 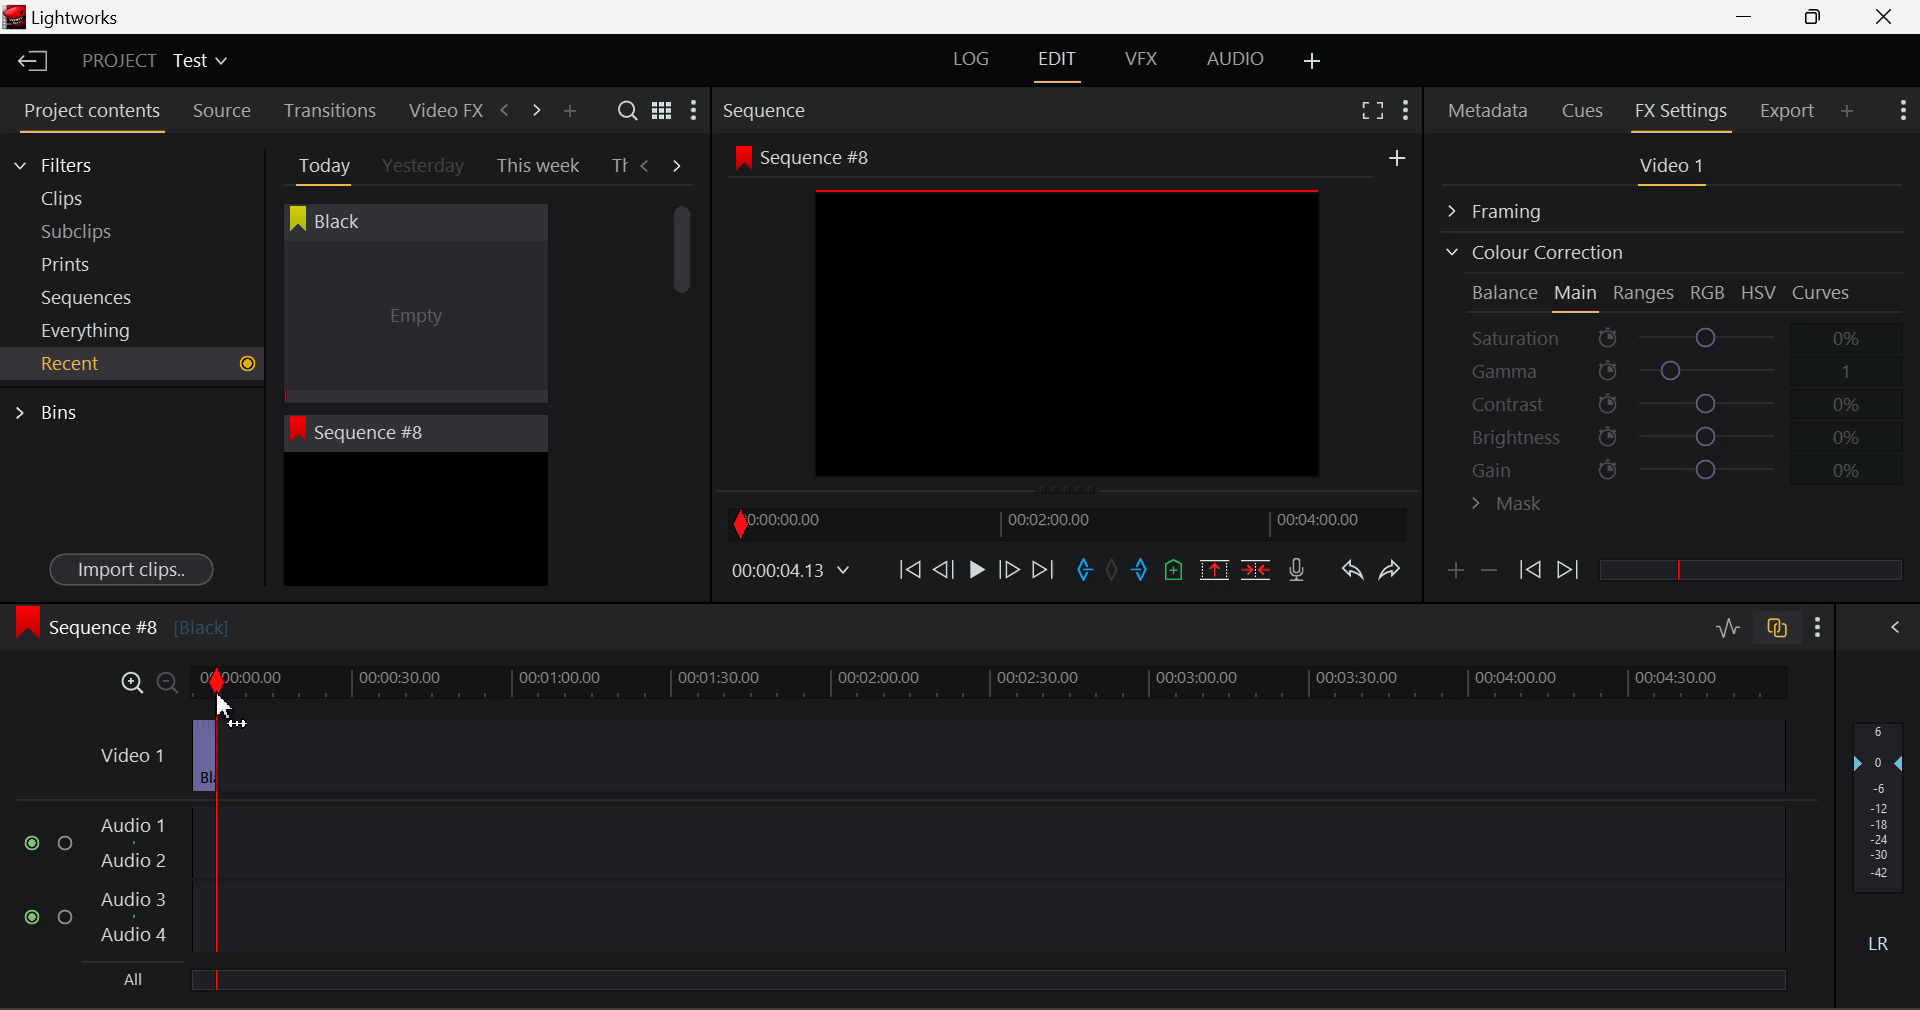 What do you see at coordinates (1528, 571) in the screenshot?
I see `Previous keyframe` at bounding box center [1528, 571].